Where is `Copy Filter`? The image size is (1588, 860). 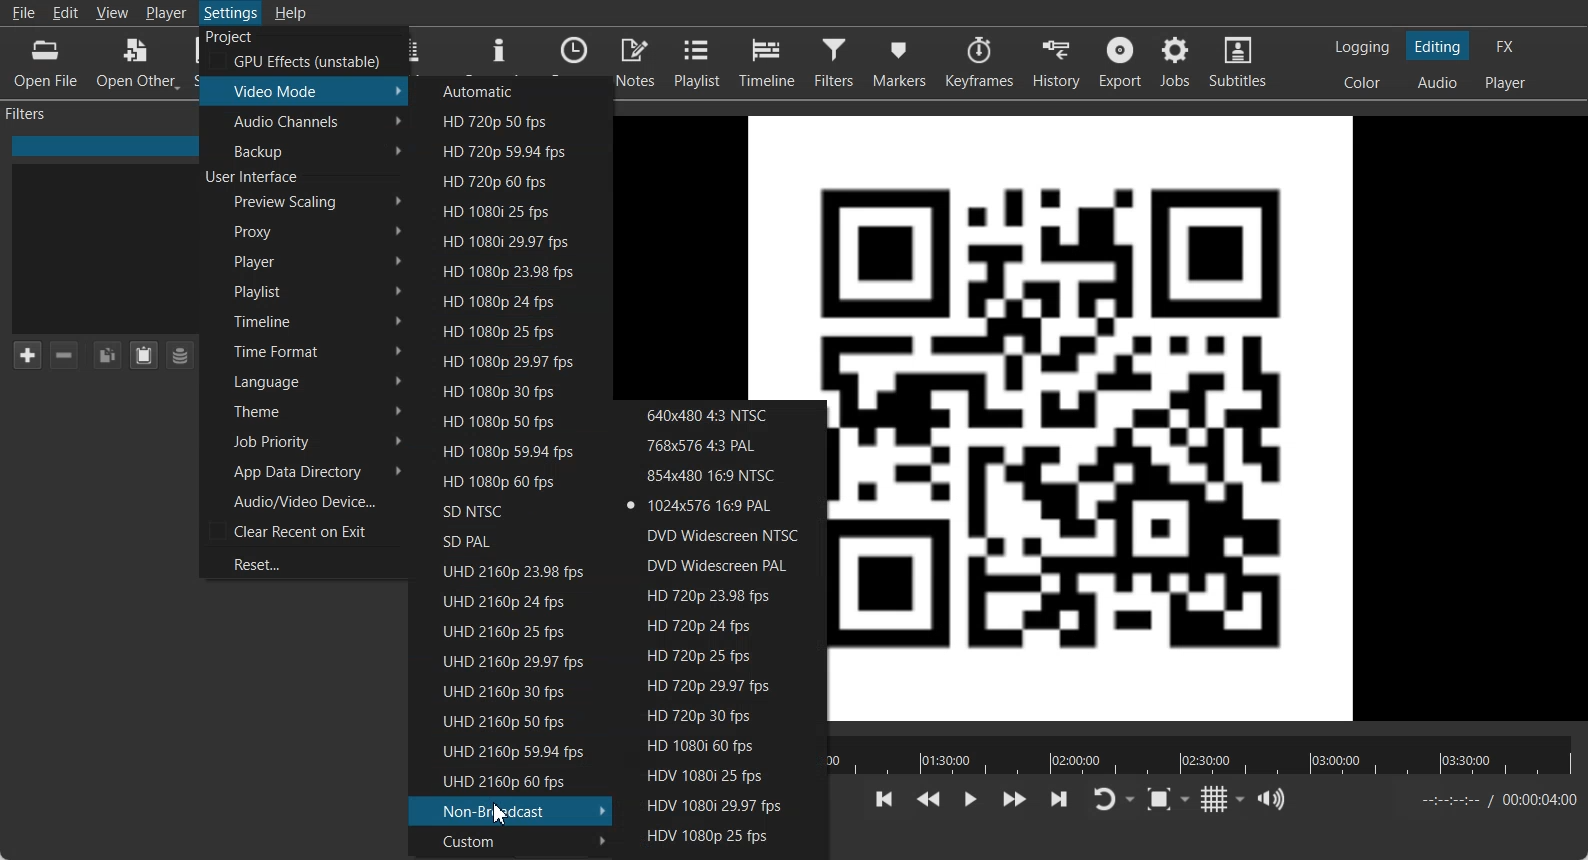
Copy Filter is located at coordinates (106, 355).